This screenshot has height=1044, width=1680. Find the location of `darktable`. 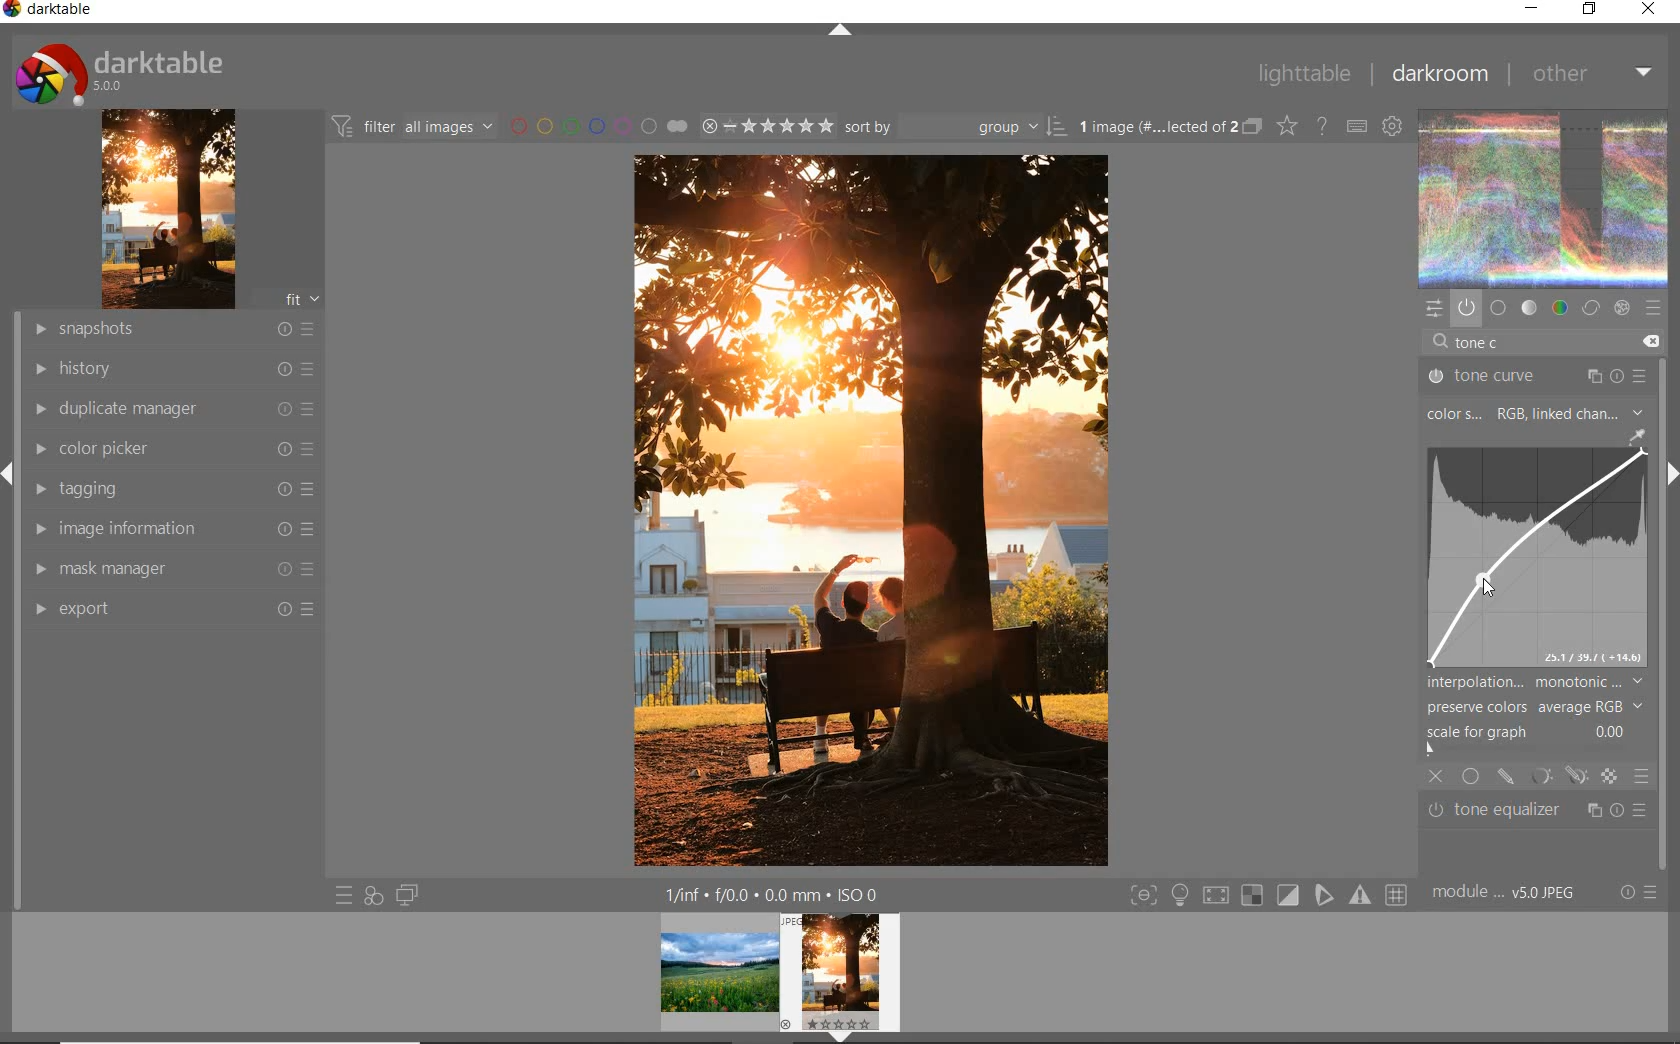

darktable is located at coordinates (119, 71).